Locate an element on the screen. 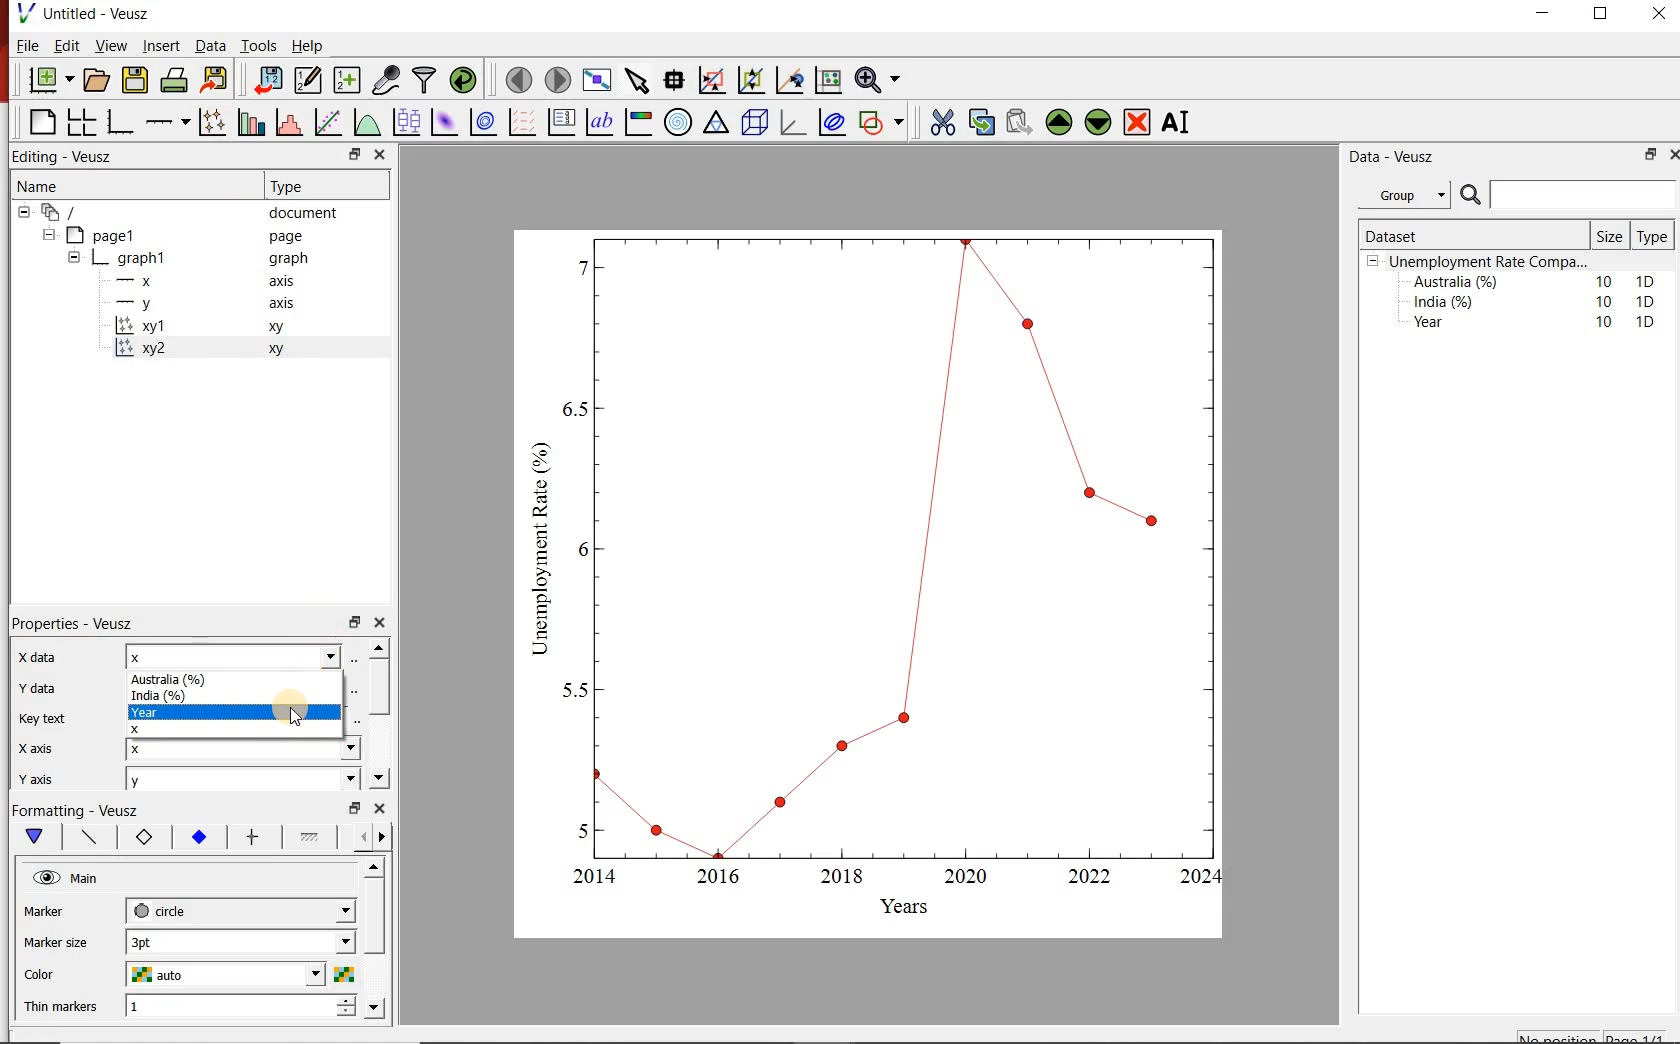 This screenshot has height=1044, width=1680. new document is located at coordinates (52, 79).